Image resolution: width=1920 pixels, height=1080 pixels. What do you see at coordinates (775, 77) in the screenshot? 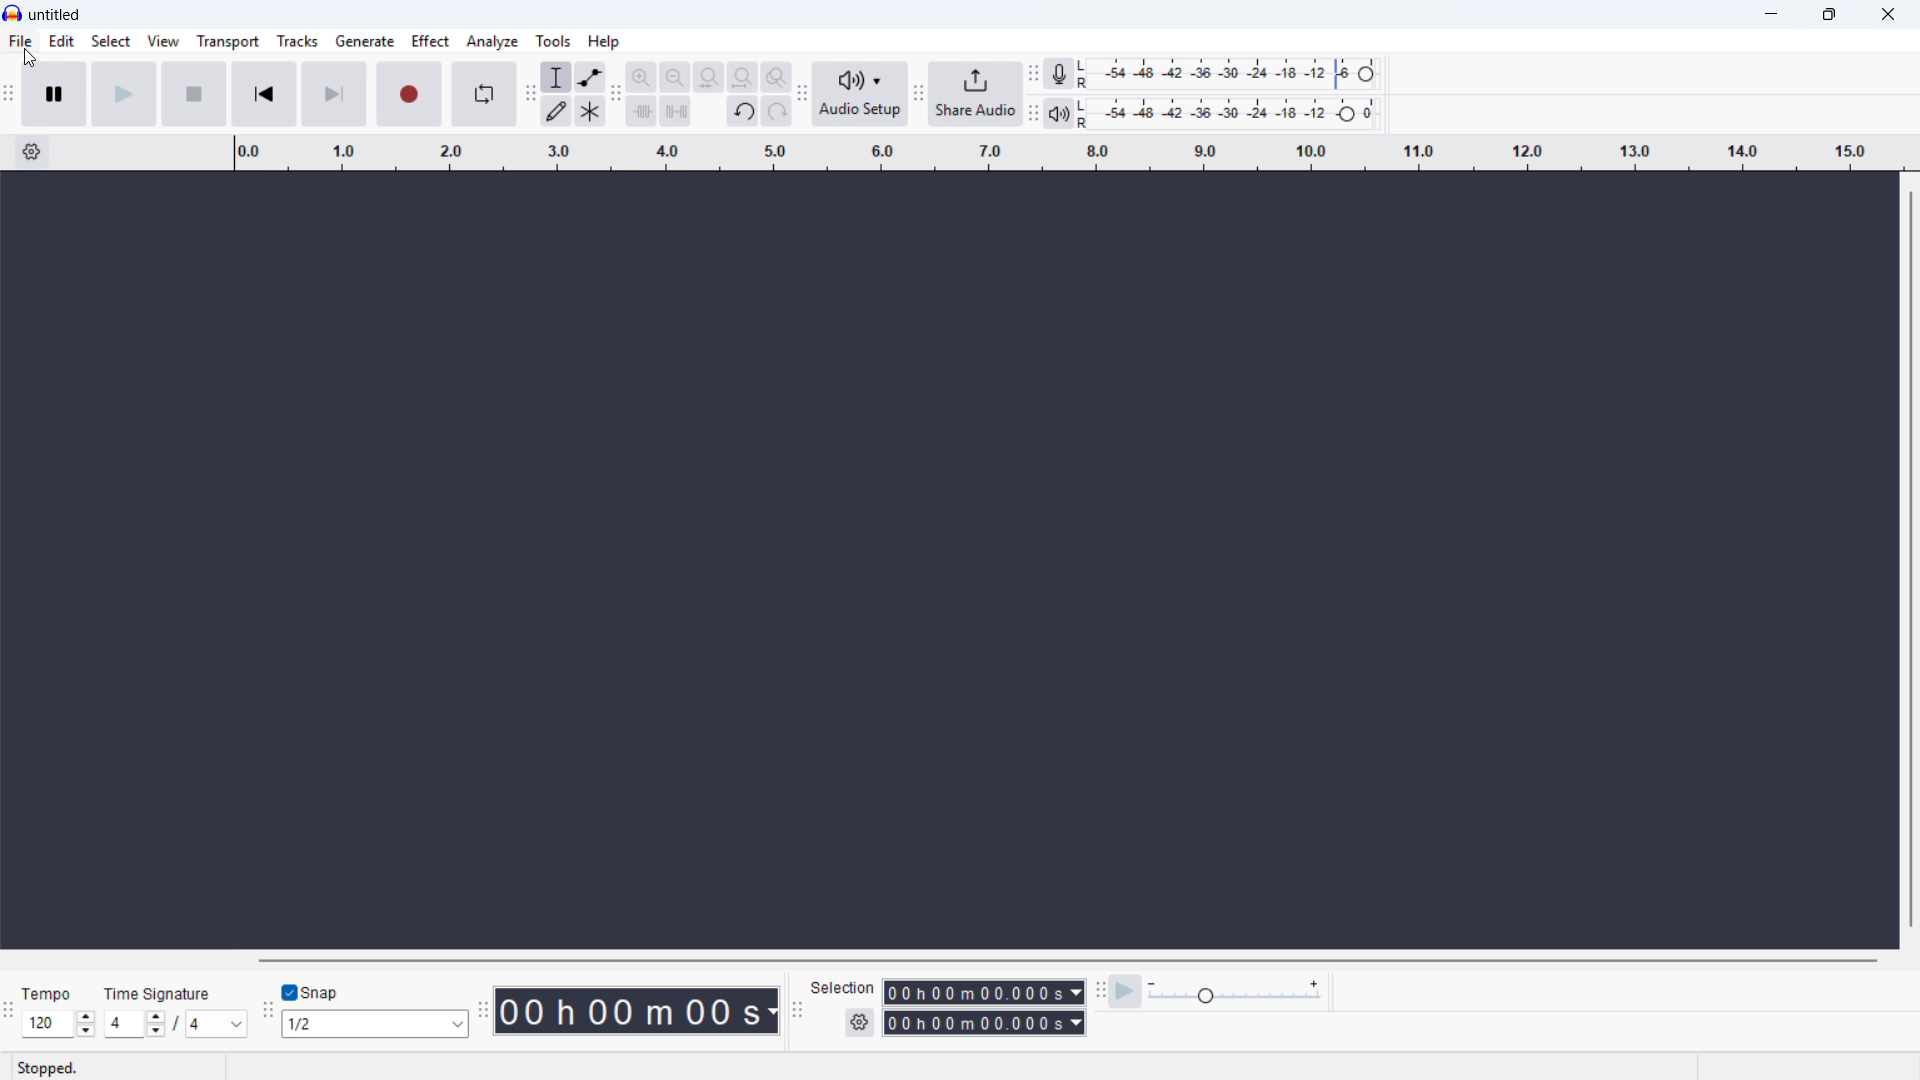
I see `Toggle zoom ` at bounding box center [775, 77].